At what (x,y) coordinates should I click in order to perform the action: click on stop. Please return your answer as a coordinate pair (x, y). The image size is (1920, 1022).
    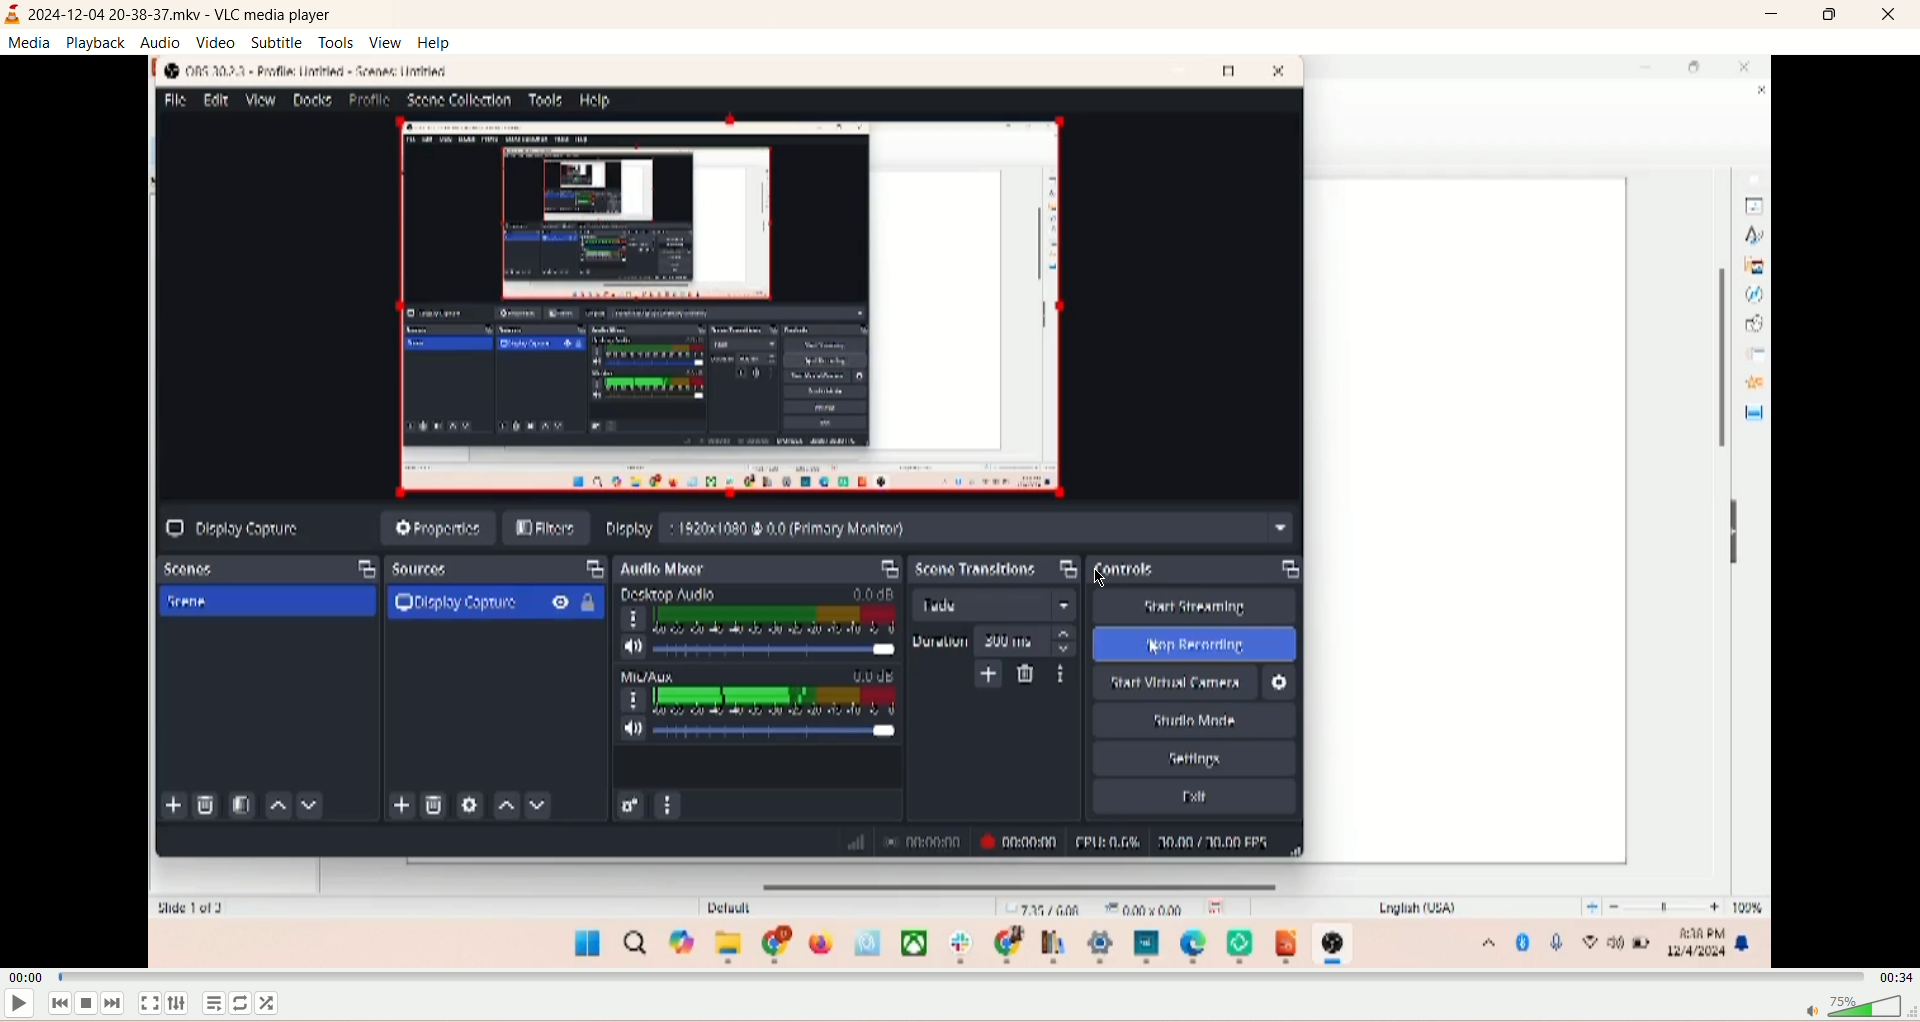
    Looking at the image, I should click on (91, 1005).